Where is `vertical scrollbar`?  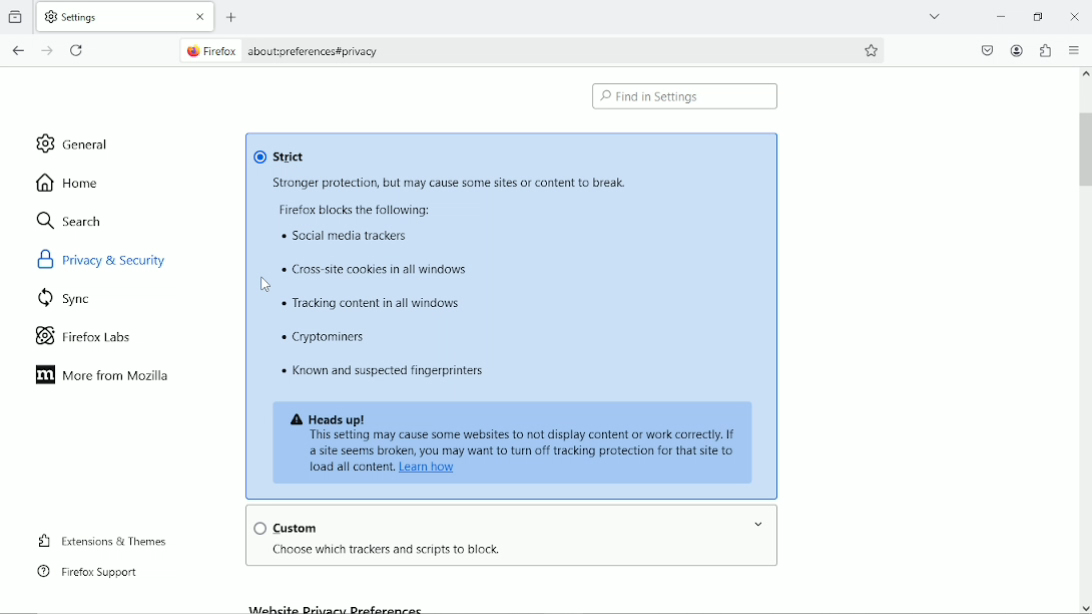
vertical scrollbar is located at coordinates (1085, 341).